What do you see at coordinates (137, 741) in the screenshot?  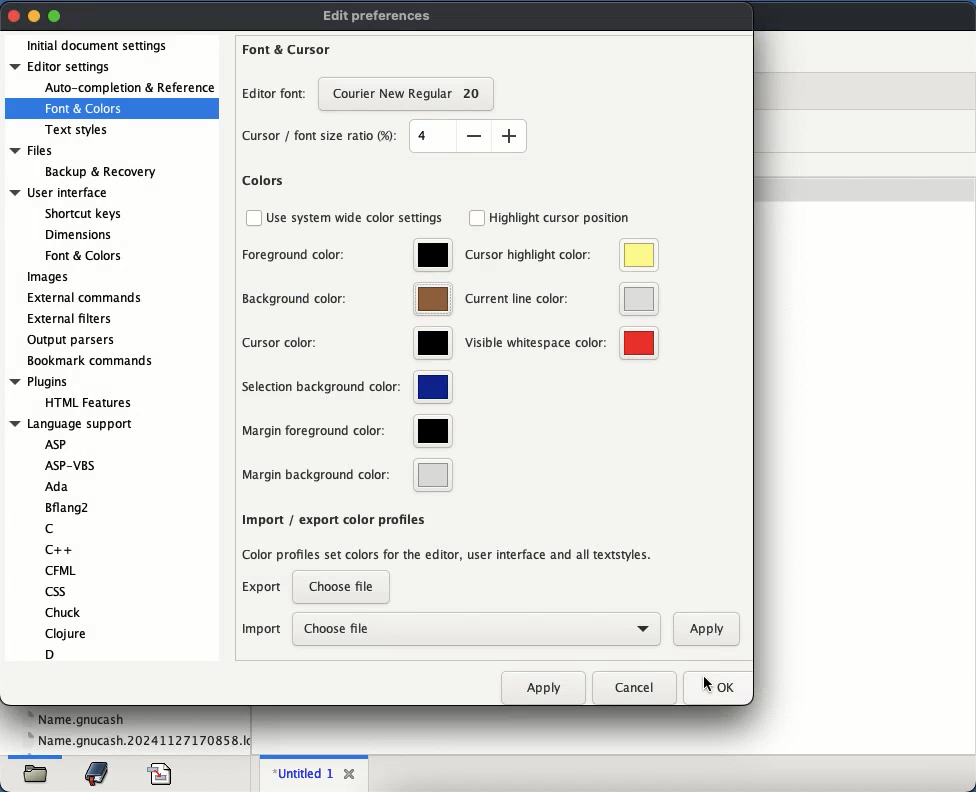 I see `name.gnucash` at bounding box center [137, 741].